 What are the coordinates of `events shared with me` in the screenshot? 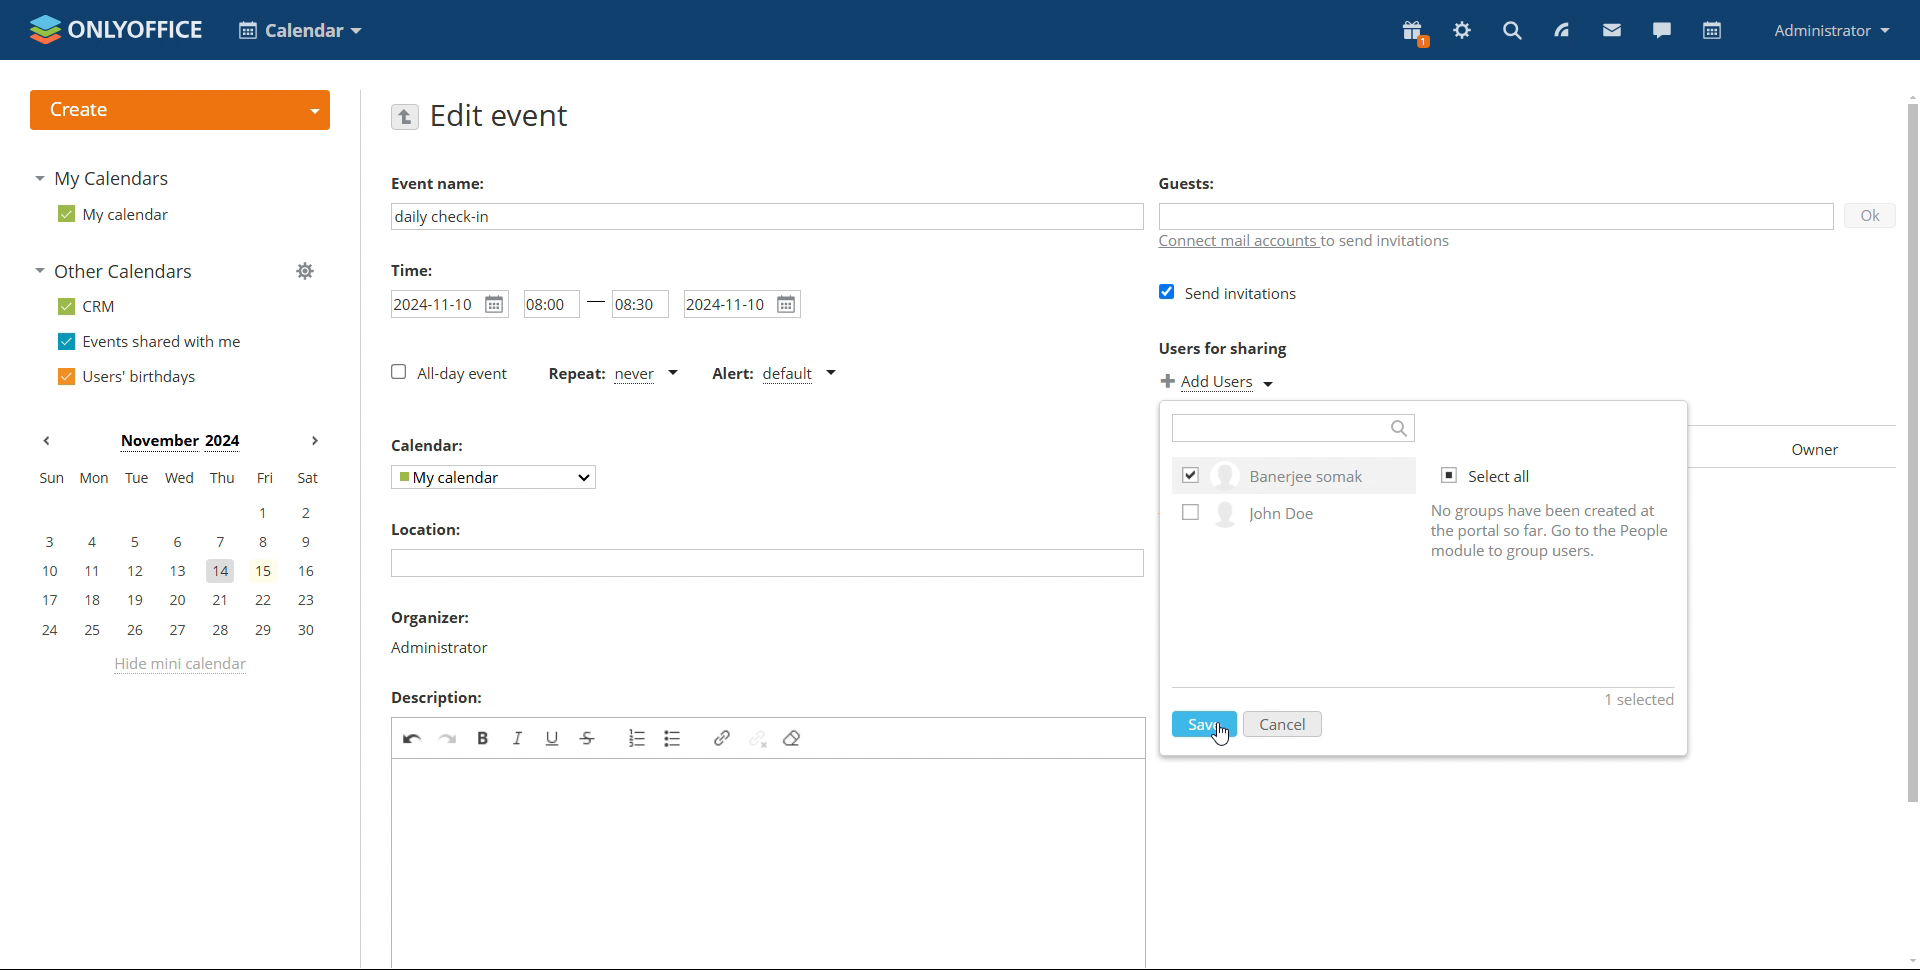 It's located at (150, 342).